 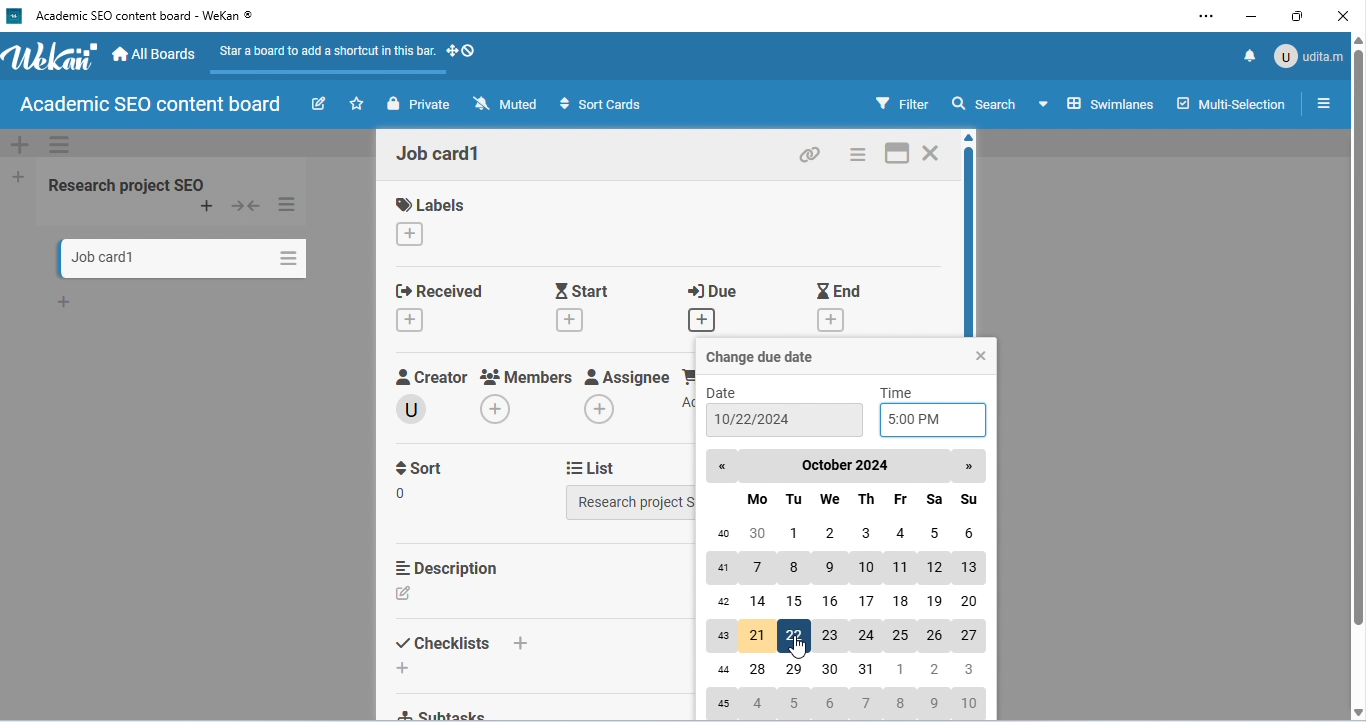 What do you see at coordinates (633, 503) in the screenshot?
I see `select list` at bounding box center [633, 503].